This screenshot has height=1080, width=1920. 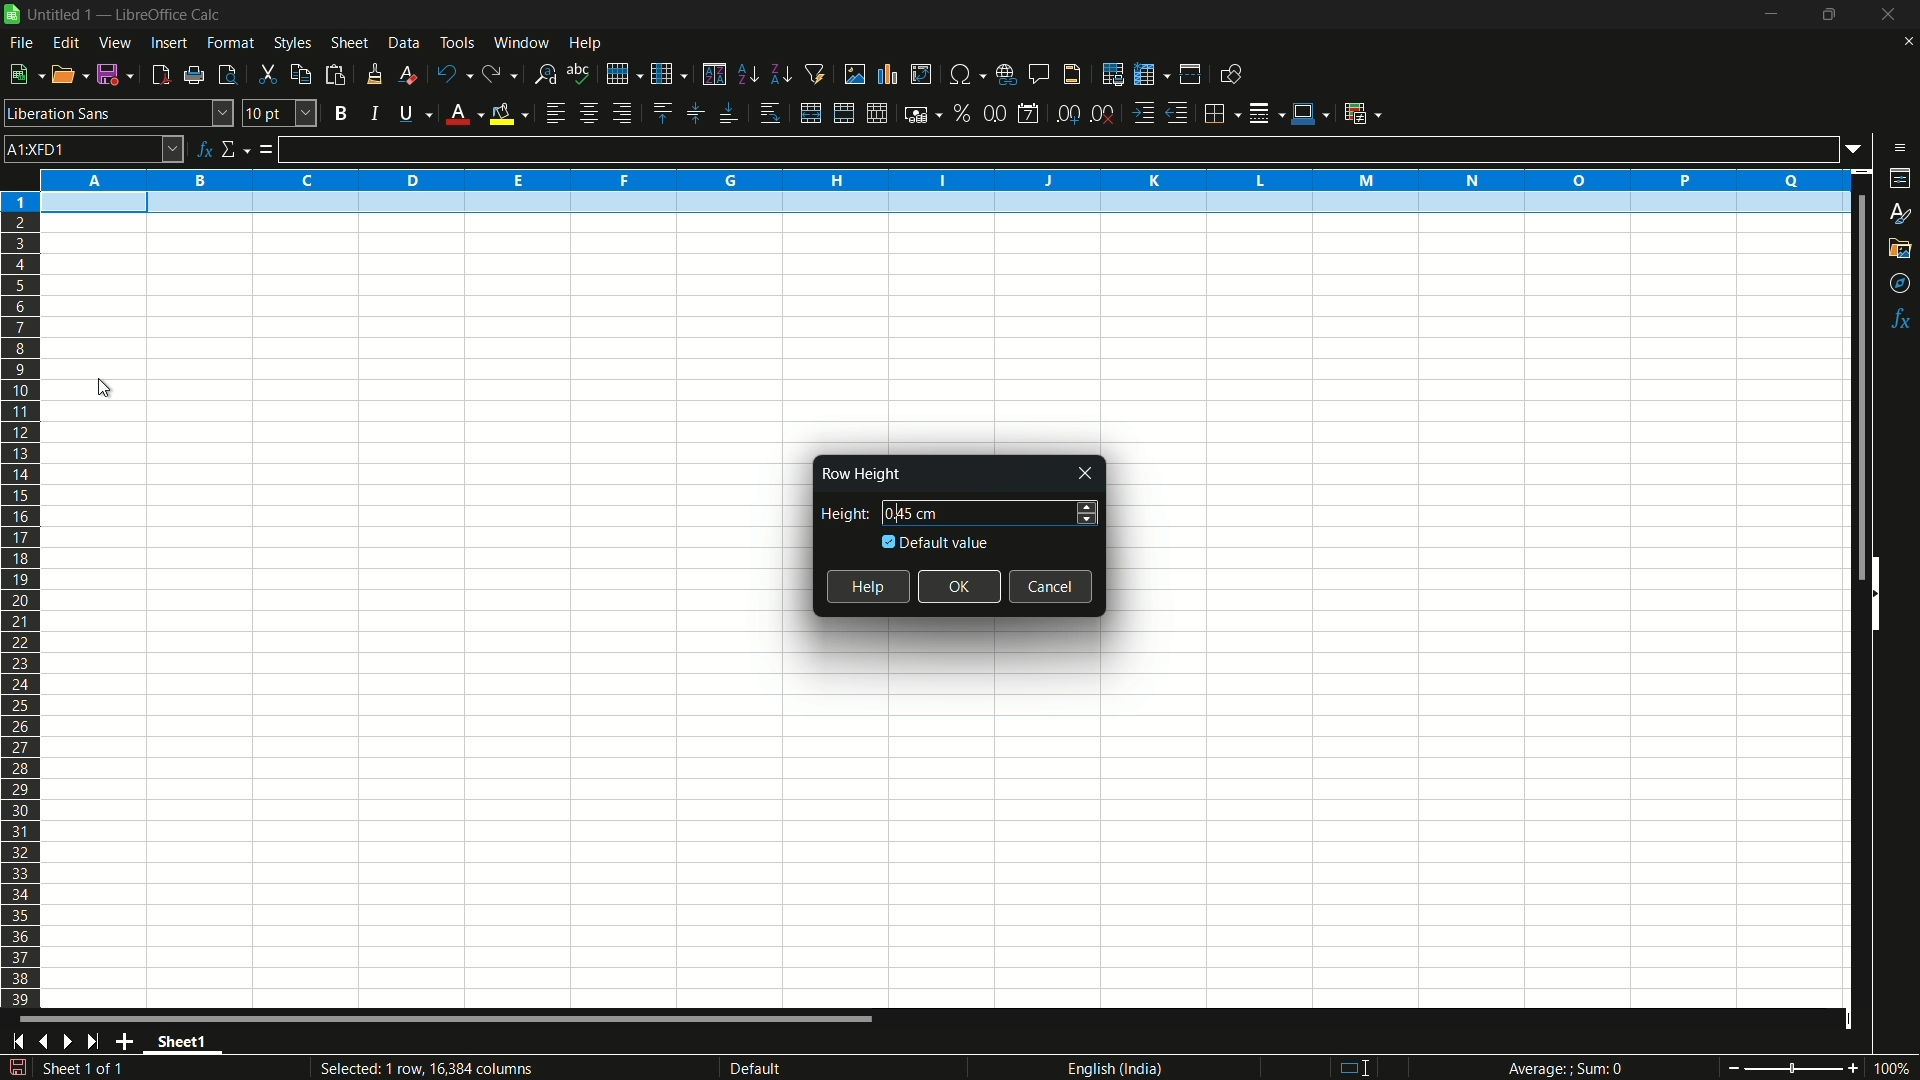 What do you see at coordinates (1071, 115) in the screenshot?
I see `add decimal place` at bounding box center [1071, 115].